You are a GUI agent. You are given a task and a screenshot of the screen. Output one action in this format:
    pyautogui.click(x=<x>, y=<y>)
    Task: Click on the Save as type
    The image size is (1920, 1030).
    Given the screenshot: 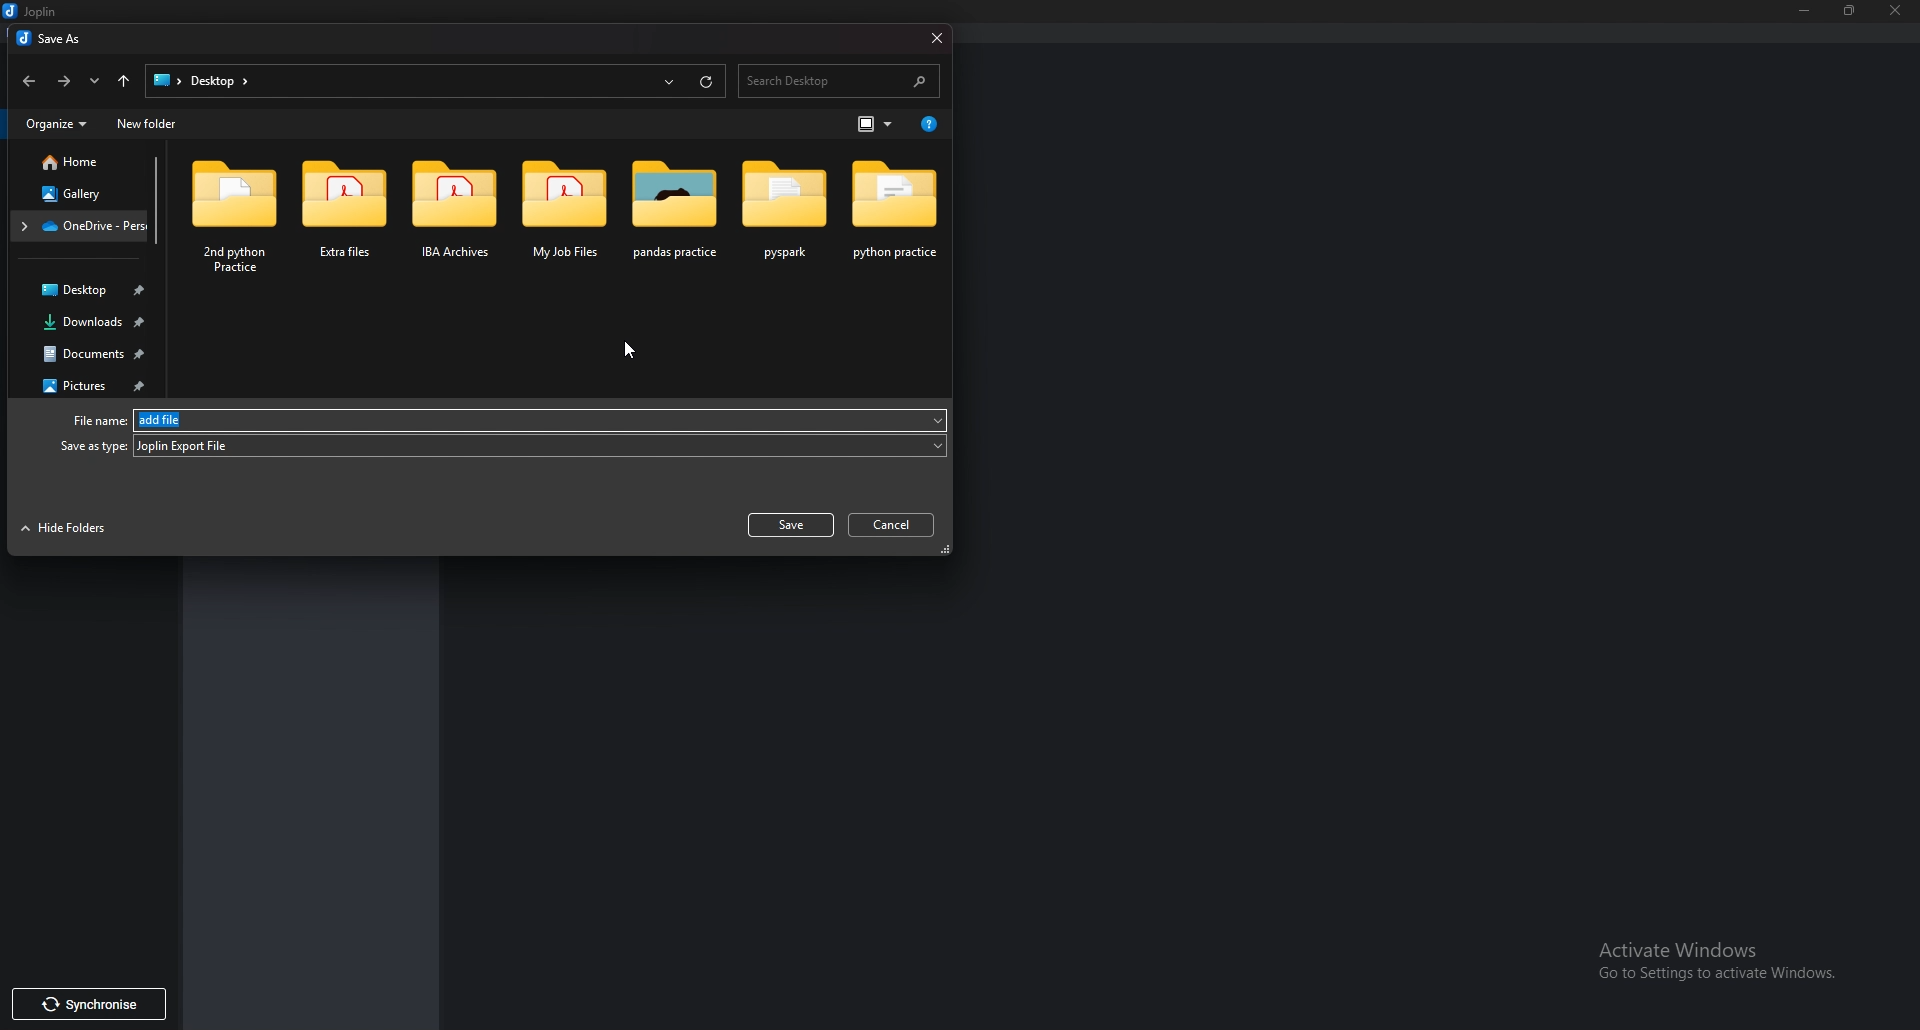 What is the action you would take?
    pyautogui.click(x=94, y=447)
    